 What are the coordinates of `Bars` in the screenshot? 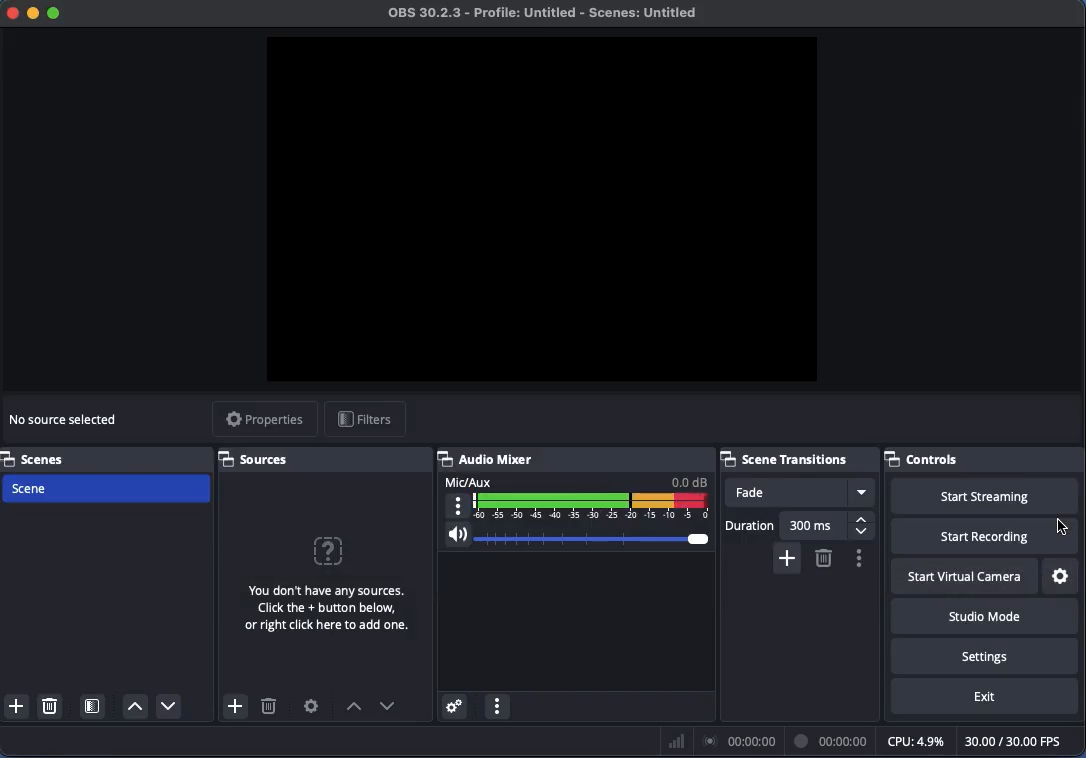 It's located at (677, 741).